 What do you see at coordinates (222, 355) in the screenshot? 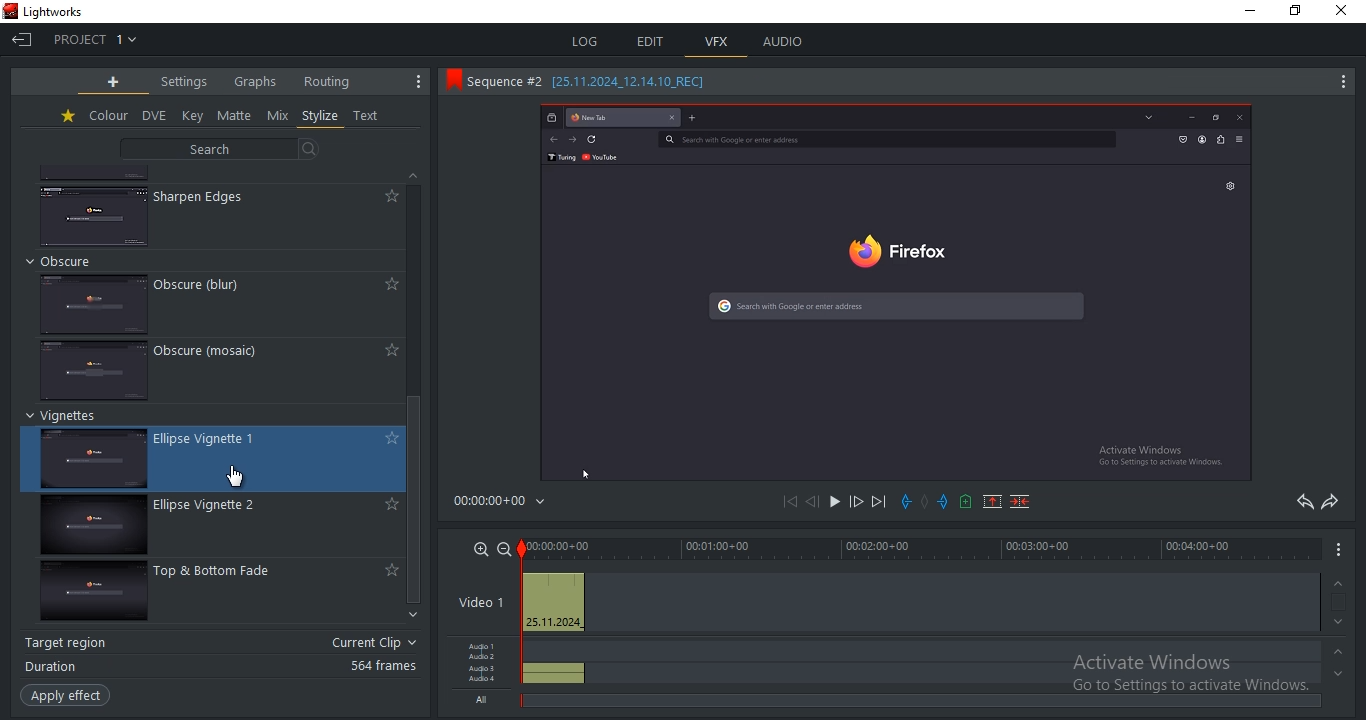
I see `Obscure (mosaic)` at bounding box center [222, 355].